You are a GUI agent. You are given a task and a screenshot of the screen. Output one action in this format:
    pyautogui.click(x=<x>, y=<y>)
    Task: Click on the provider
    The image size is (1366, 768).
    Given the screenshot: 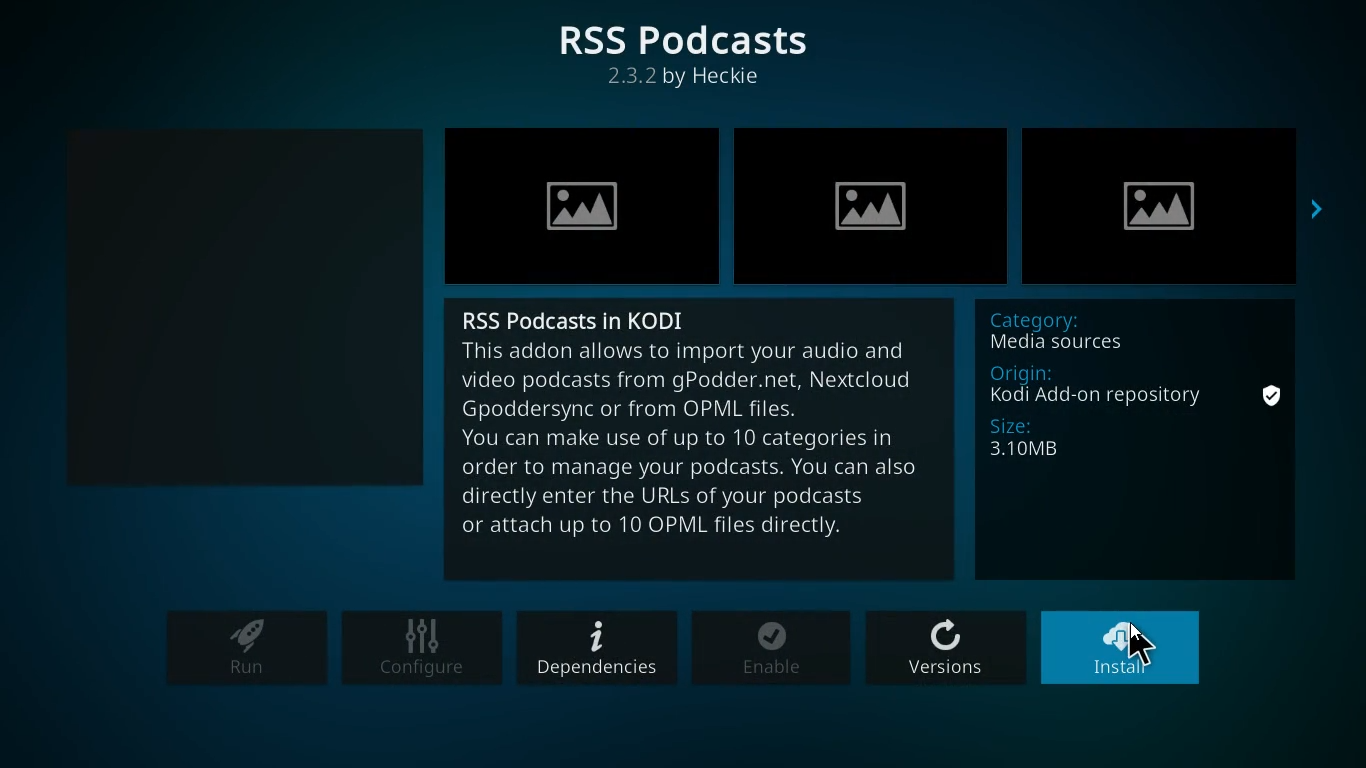 What is the action you would take?
    pyautogui.click(x=691, y=81)
    